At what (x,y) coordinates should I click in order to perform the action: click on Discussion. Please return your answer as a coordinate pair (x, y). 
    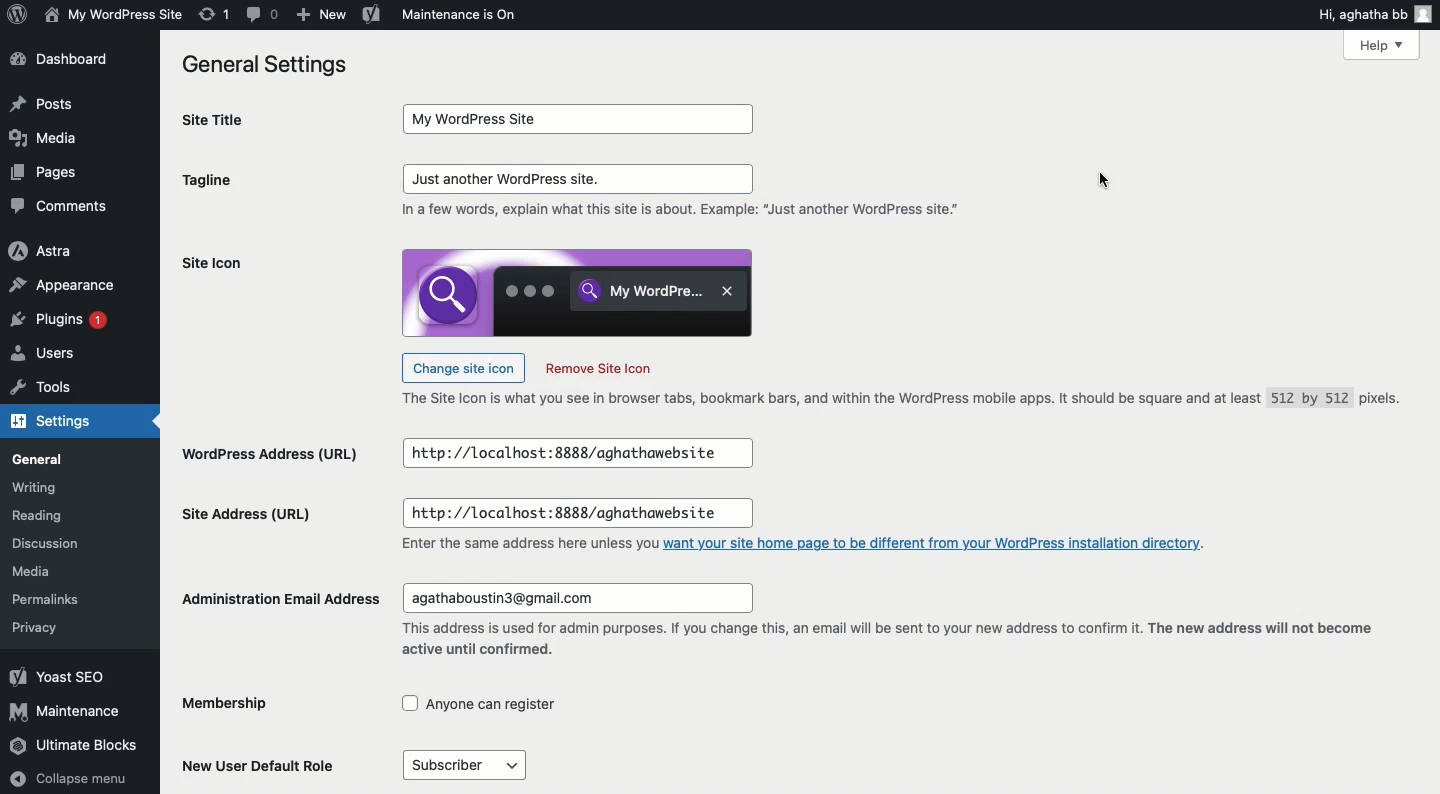
    Looking at the image, I should click on (53, 546).